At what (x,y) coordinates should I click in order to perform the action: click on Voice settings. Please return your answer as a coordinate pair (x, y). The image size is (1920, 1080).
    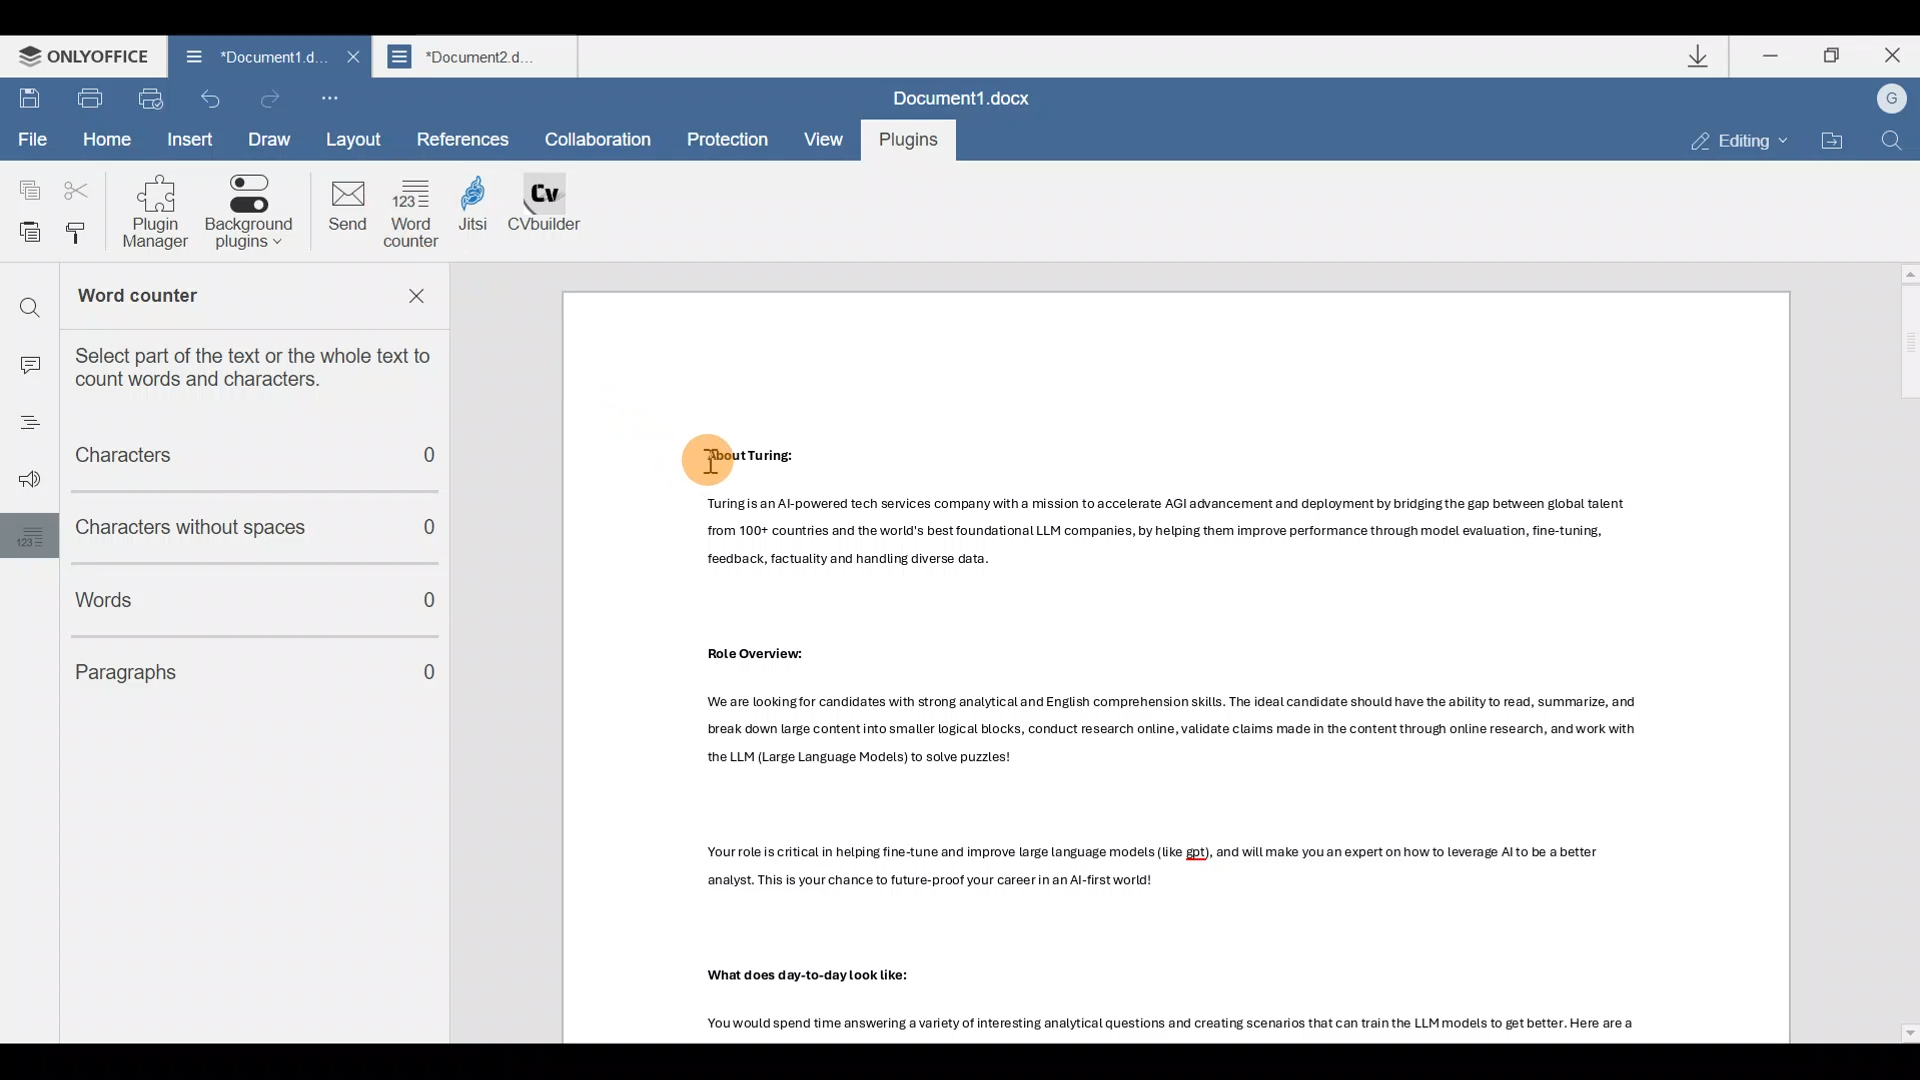
    Looking at the image, I should click on (24, 481).